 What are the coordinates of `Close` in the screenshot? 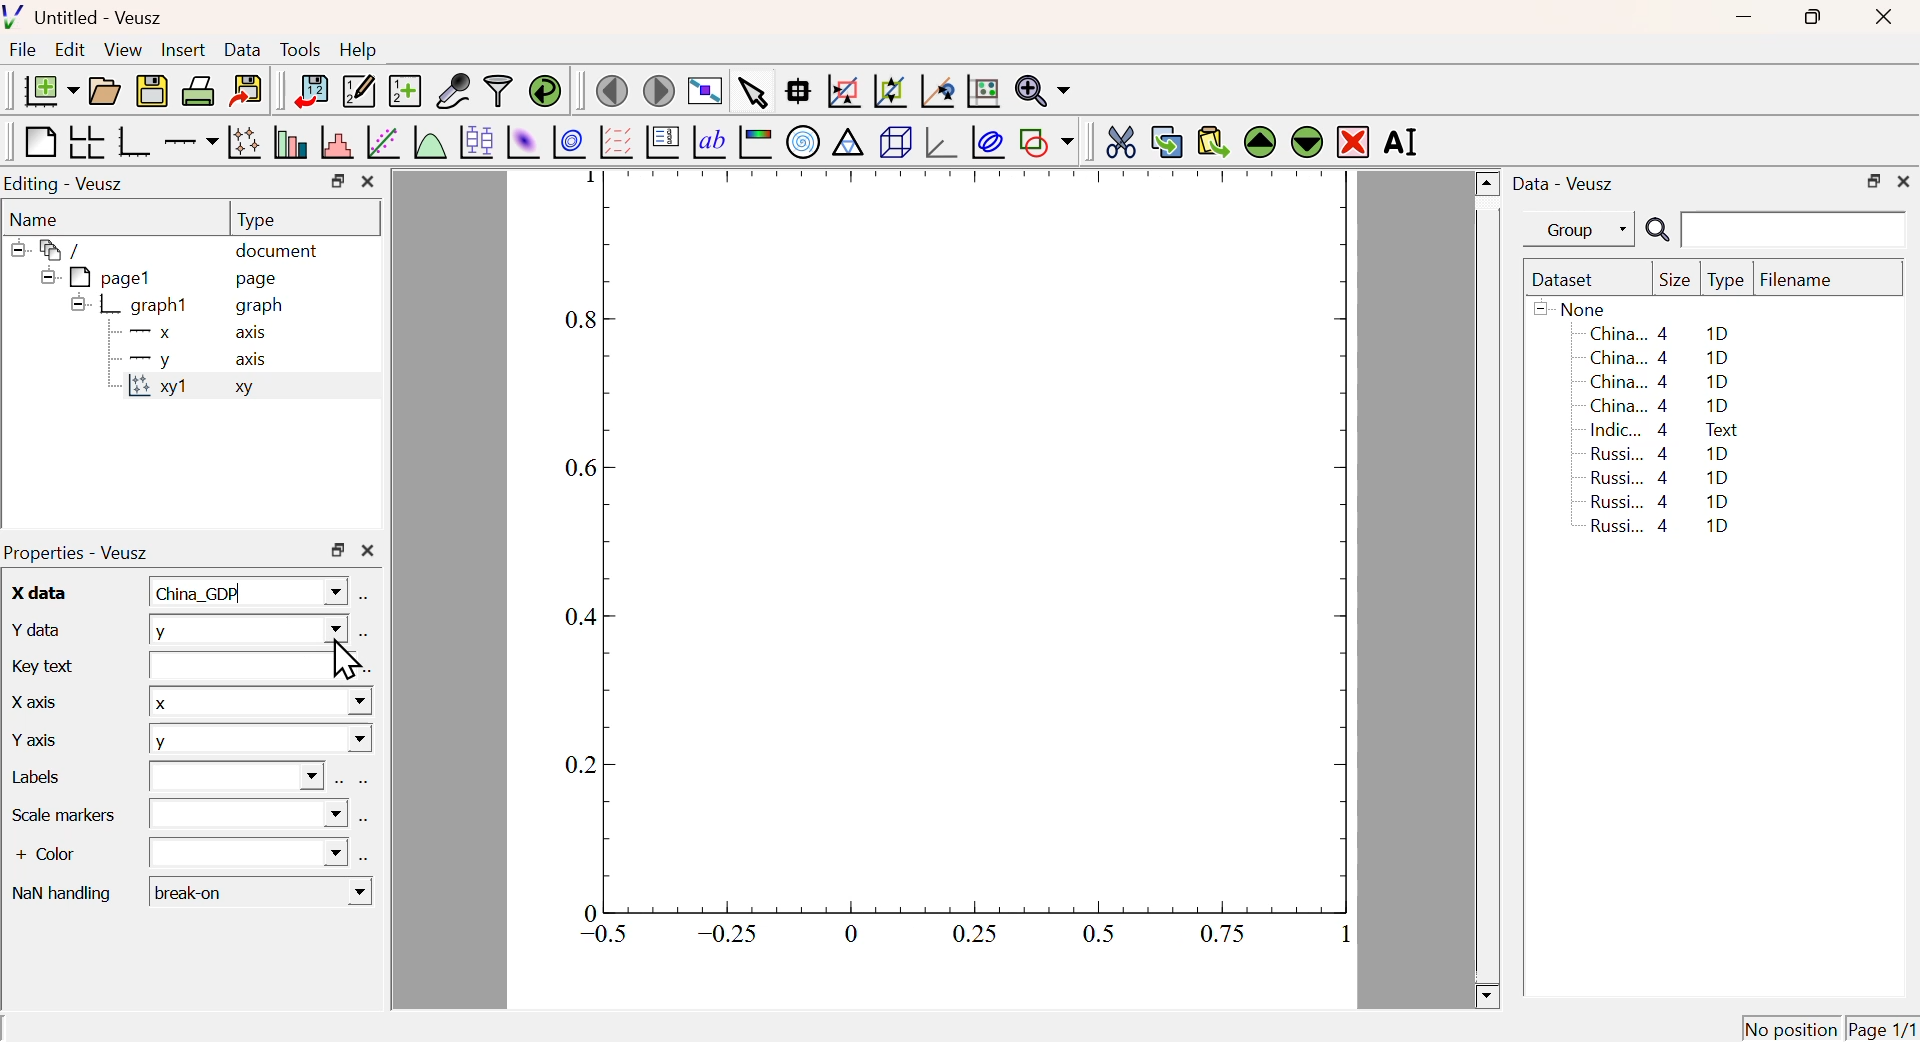 It's located at (1904, 179).